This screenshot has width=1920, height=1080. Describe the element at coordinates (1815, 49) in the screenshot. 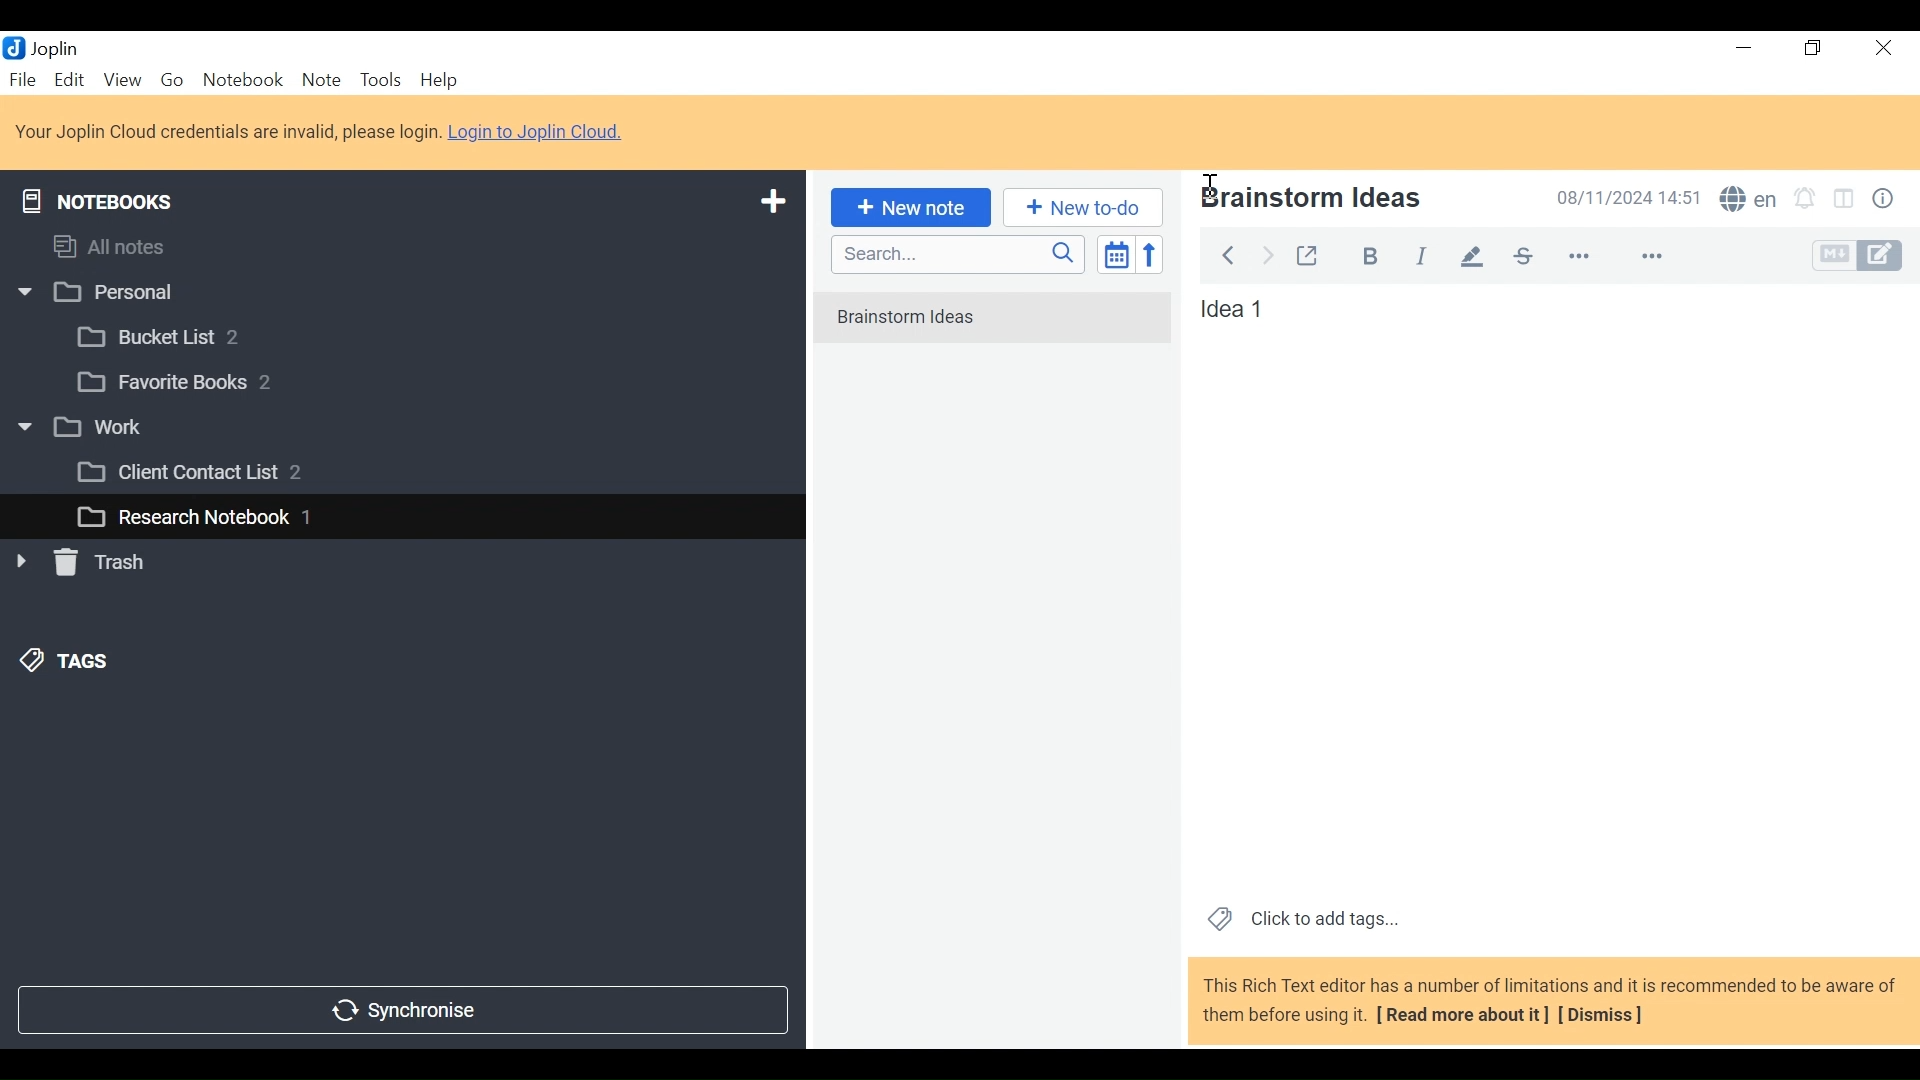

I see `Restore` at that location.